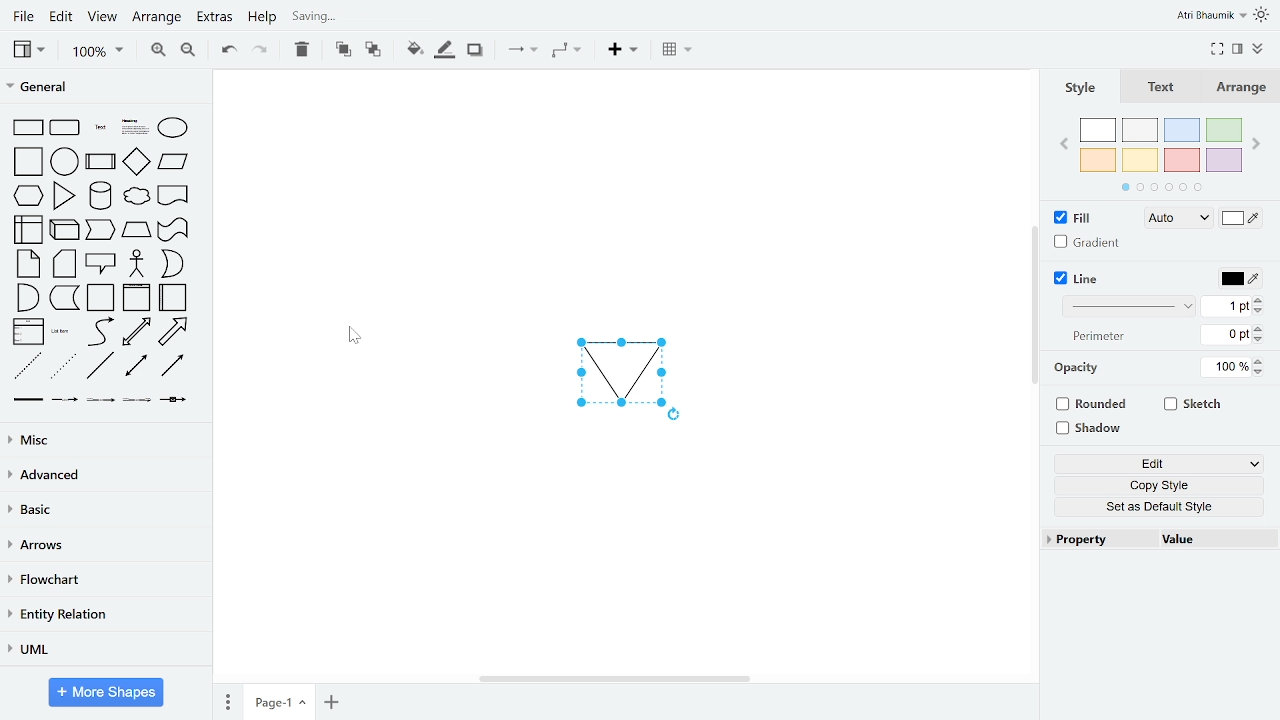 The height and width of the screenshot is (720, 1280). Describe the element at coordinates (1182, 130) in the screenshot. I see `blue` at that location.